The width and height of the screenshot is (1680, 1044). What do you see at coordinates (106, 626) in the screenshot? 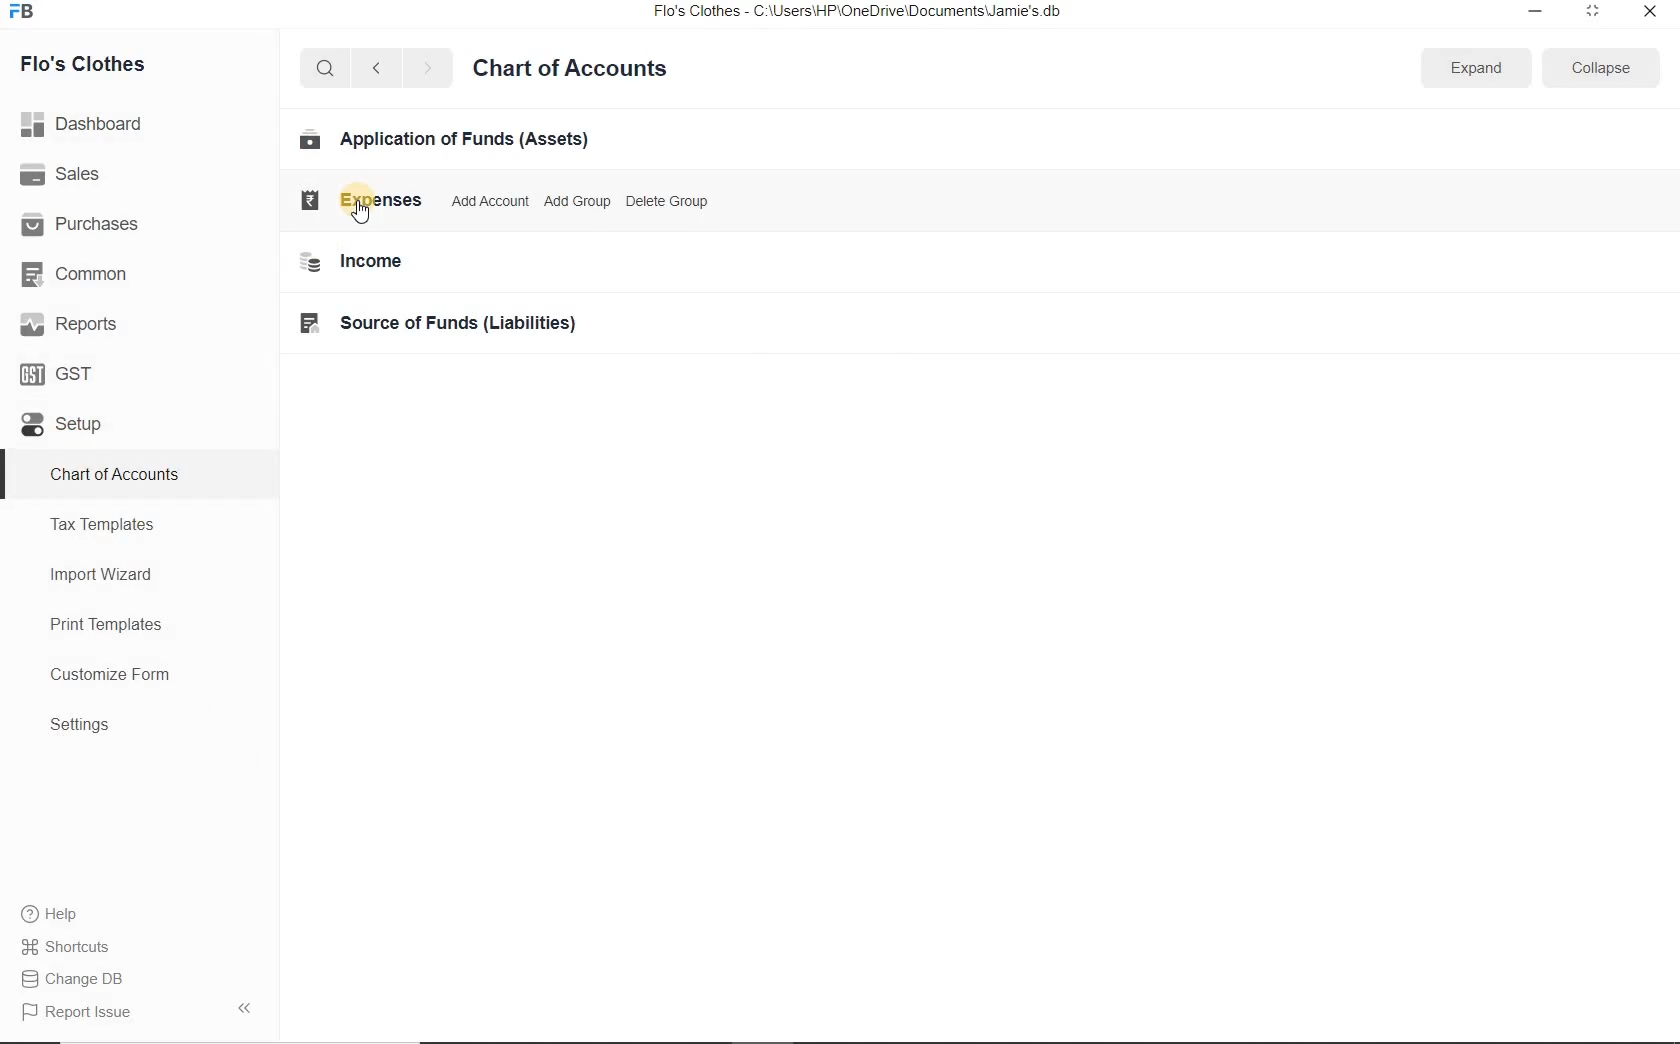
I see `Print Templates` at bounding box center [106, 626].